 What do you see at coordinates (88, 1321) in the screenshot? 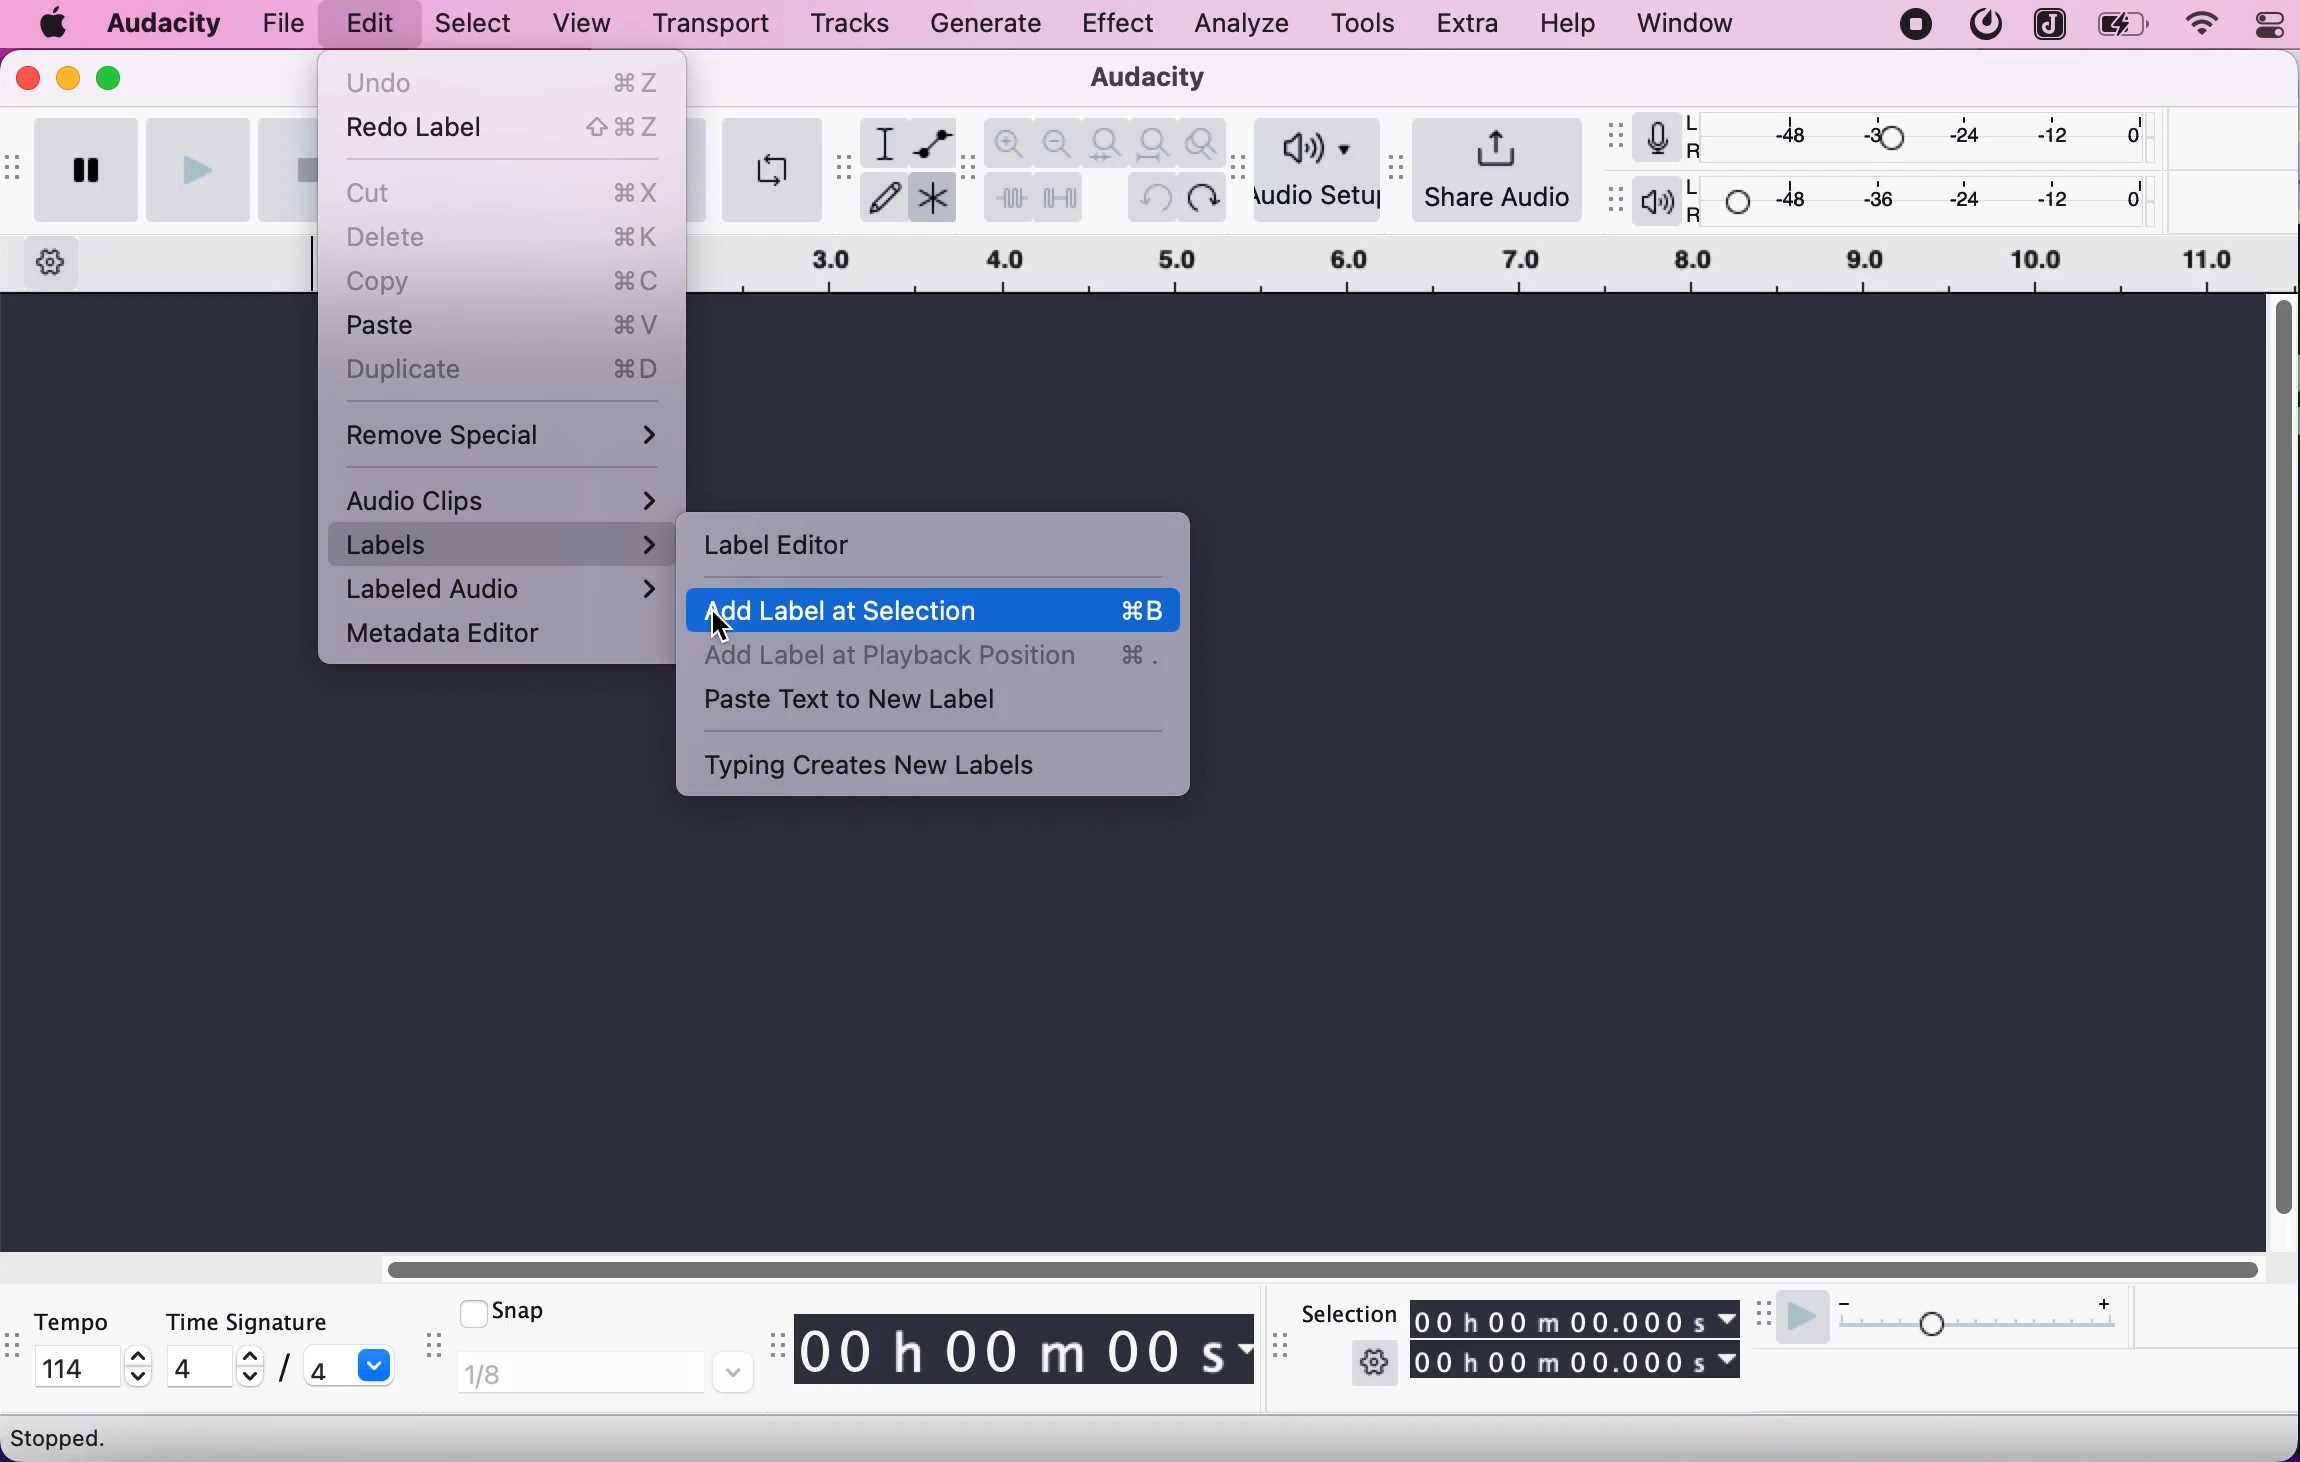
I see `tempo` at bounding box center [88, 1321].